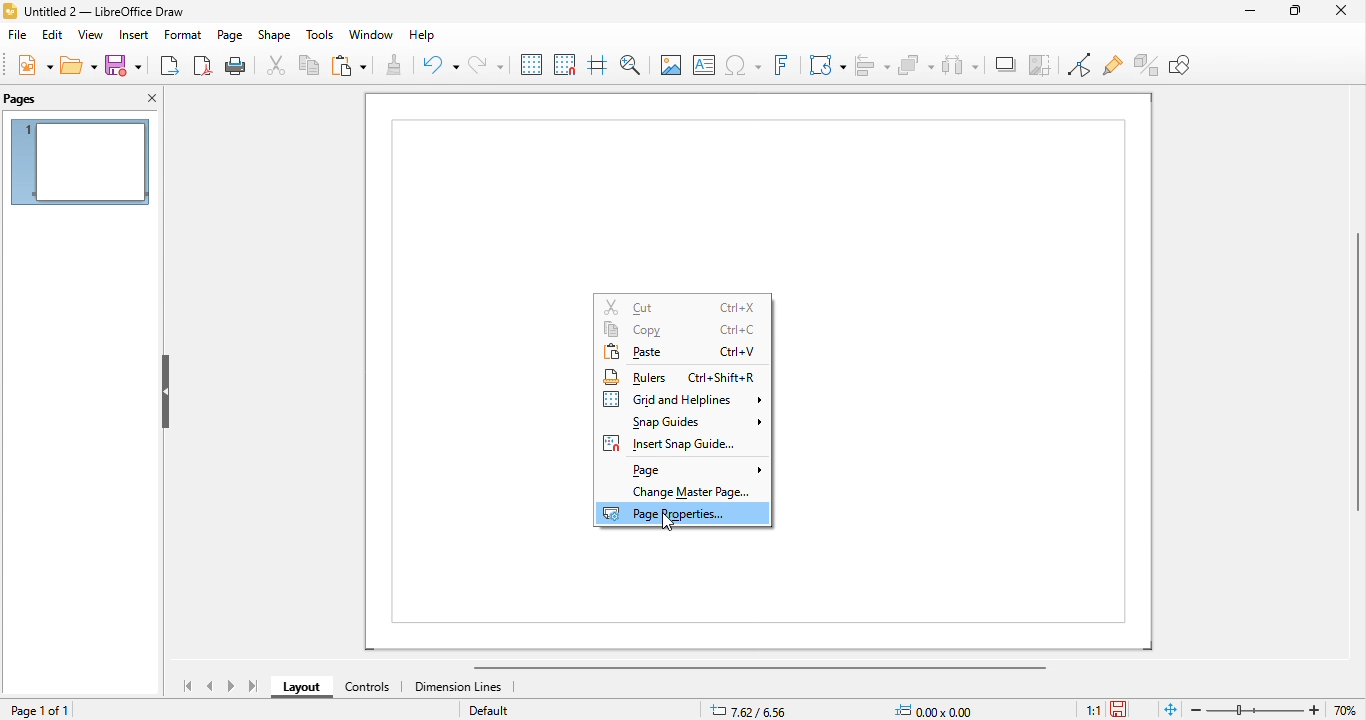 The height and width of the screenshot is (720, 1366). Describe the element at coordinates (780, 66) in the screenshot. I see `fontwork test` at that location.